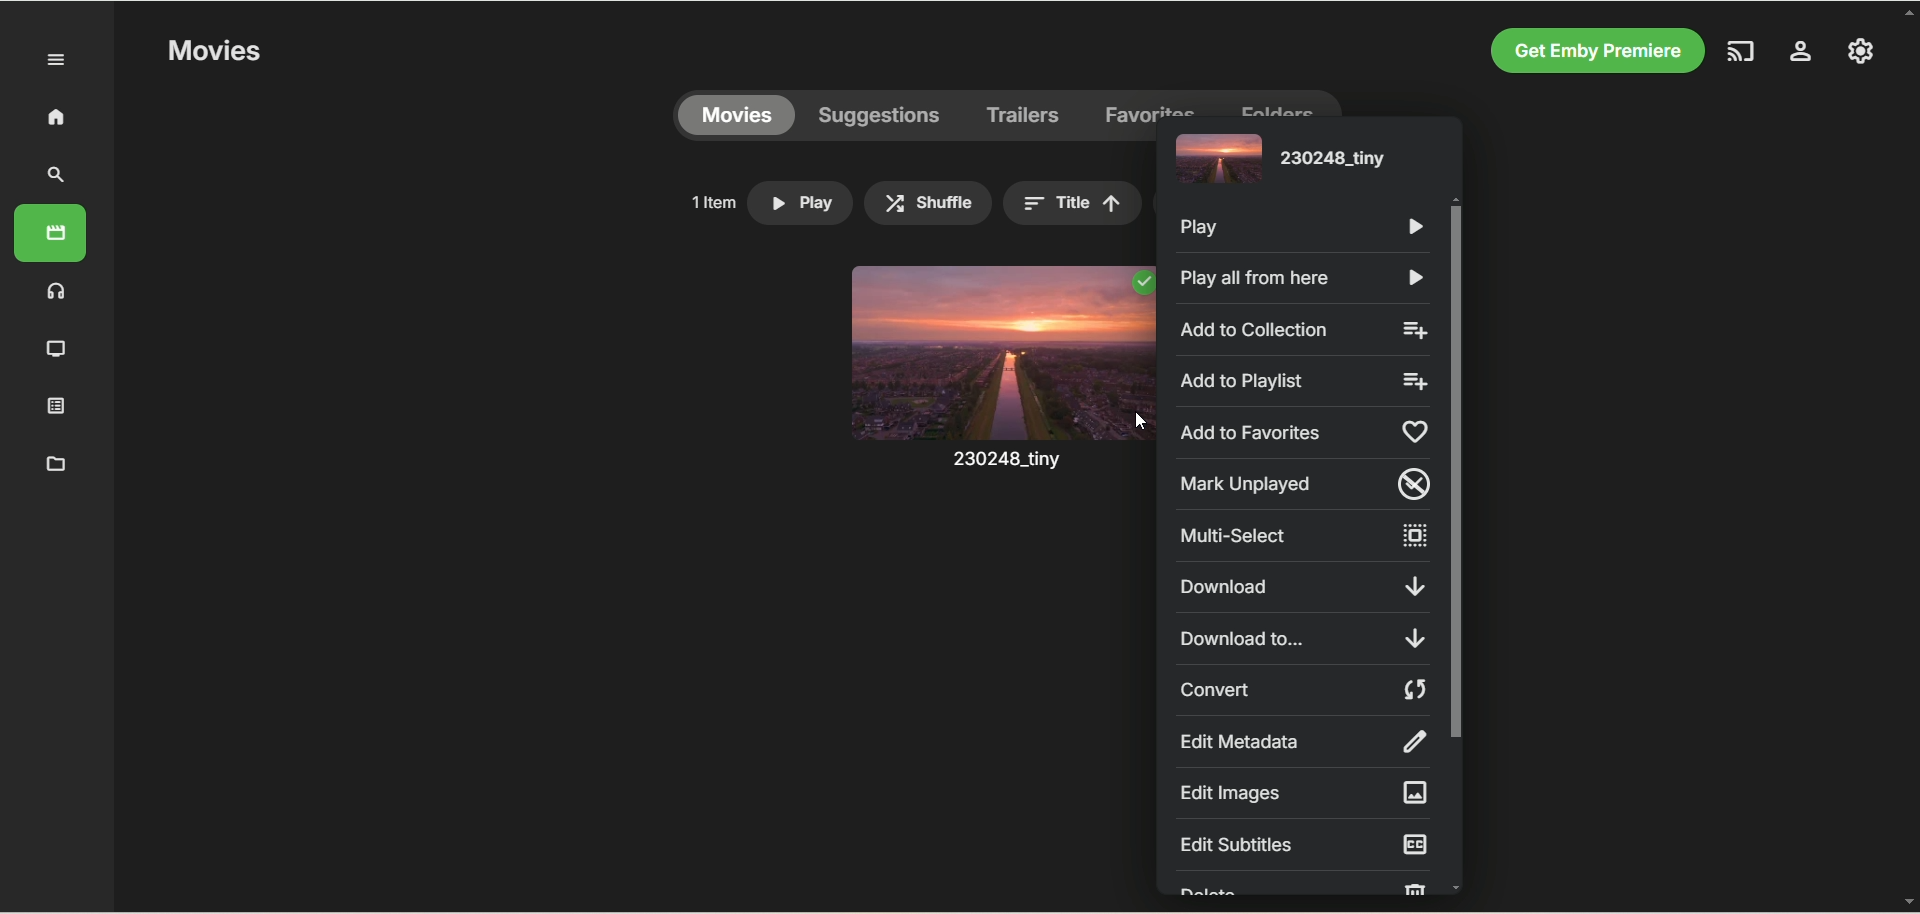 Image resolution: width=1920 pixels, height=914 pixels. Describe the element at coordinates (1592, 52) in the screenshot. I see `get emby premiere` at that location.